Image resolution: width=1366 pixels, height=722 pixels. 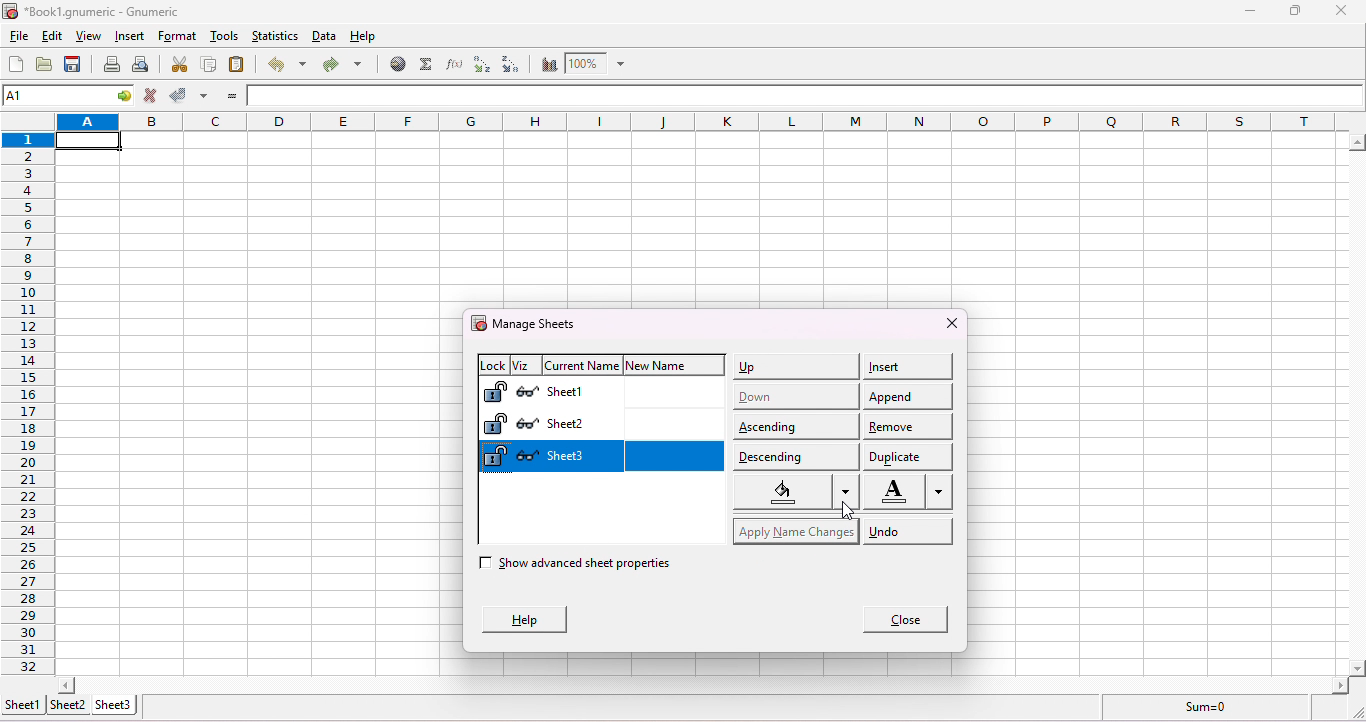 I want to click on edit, so click(x=47, y=36).